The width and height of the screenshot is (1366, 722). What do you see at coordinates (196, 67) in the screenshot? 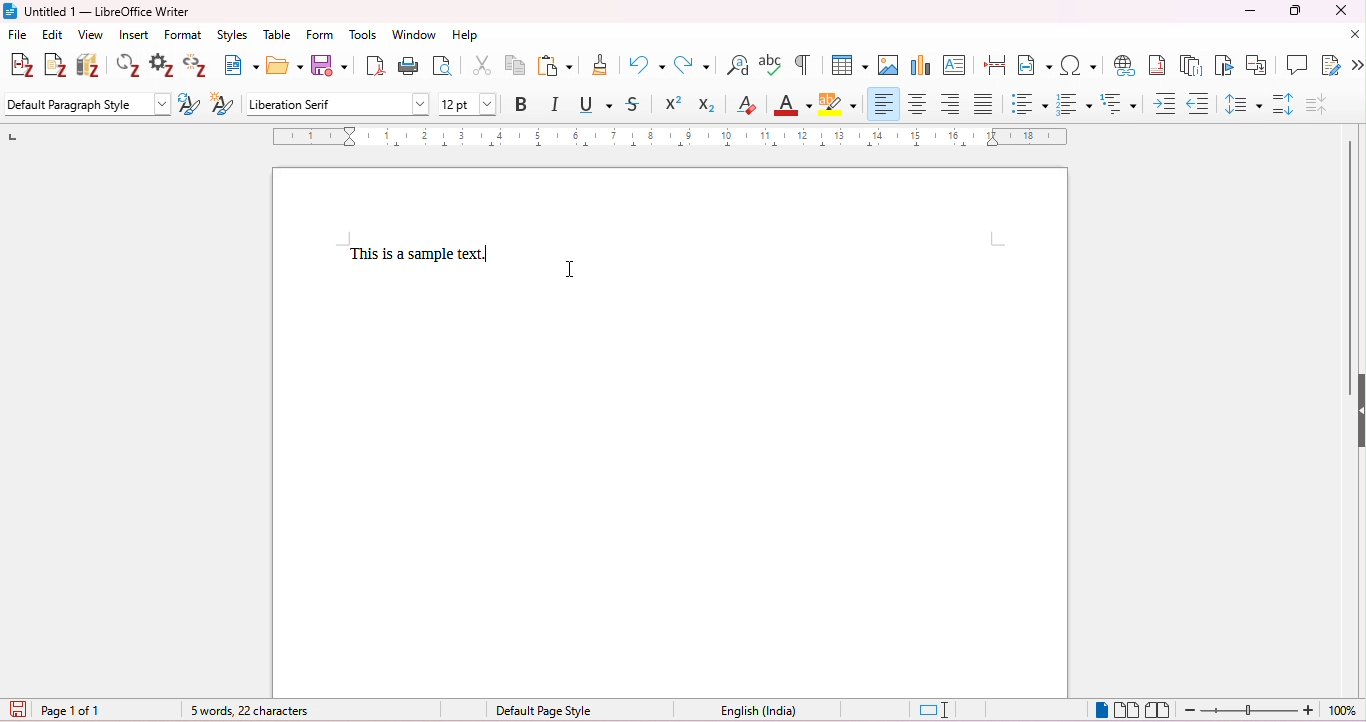
I see `unlink citations` at bounding box center [196, 67].